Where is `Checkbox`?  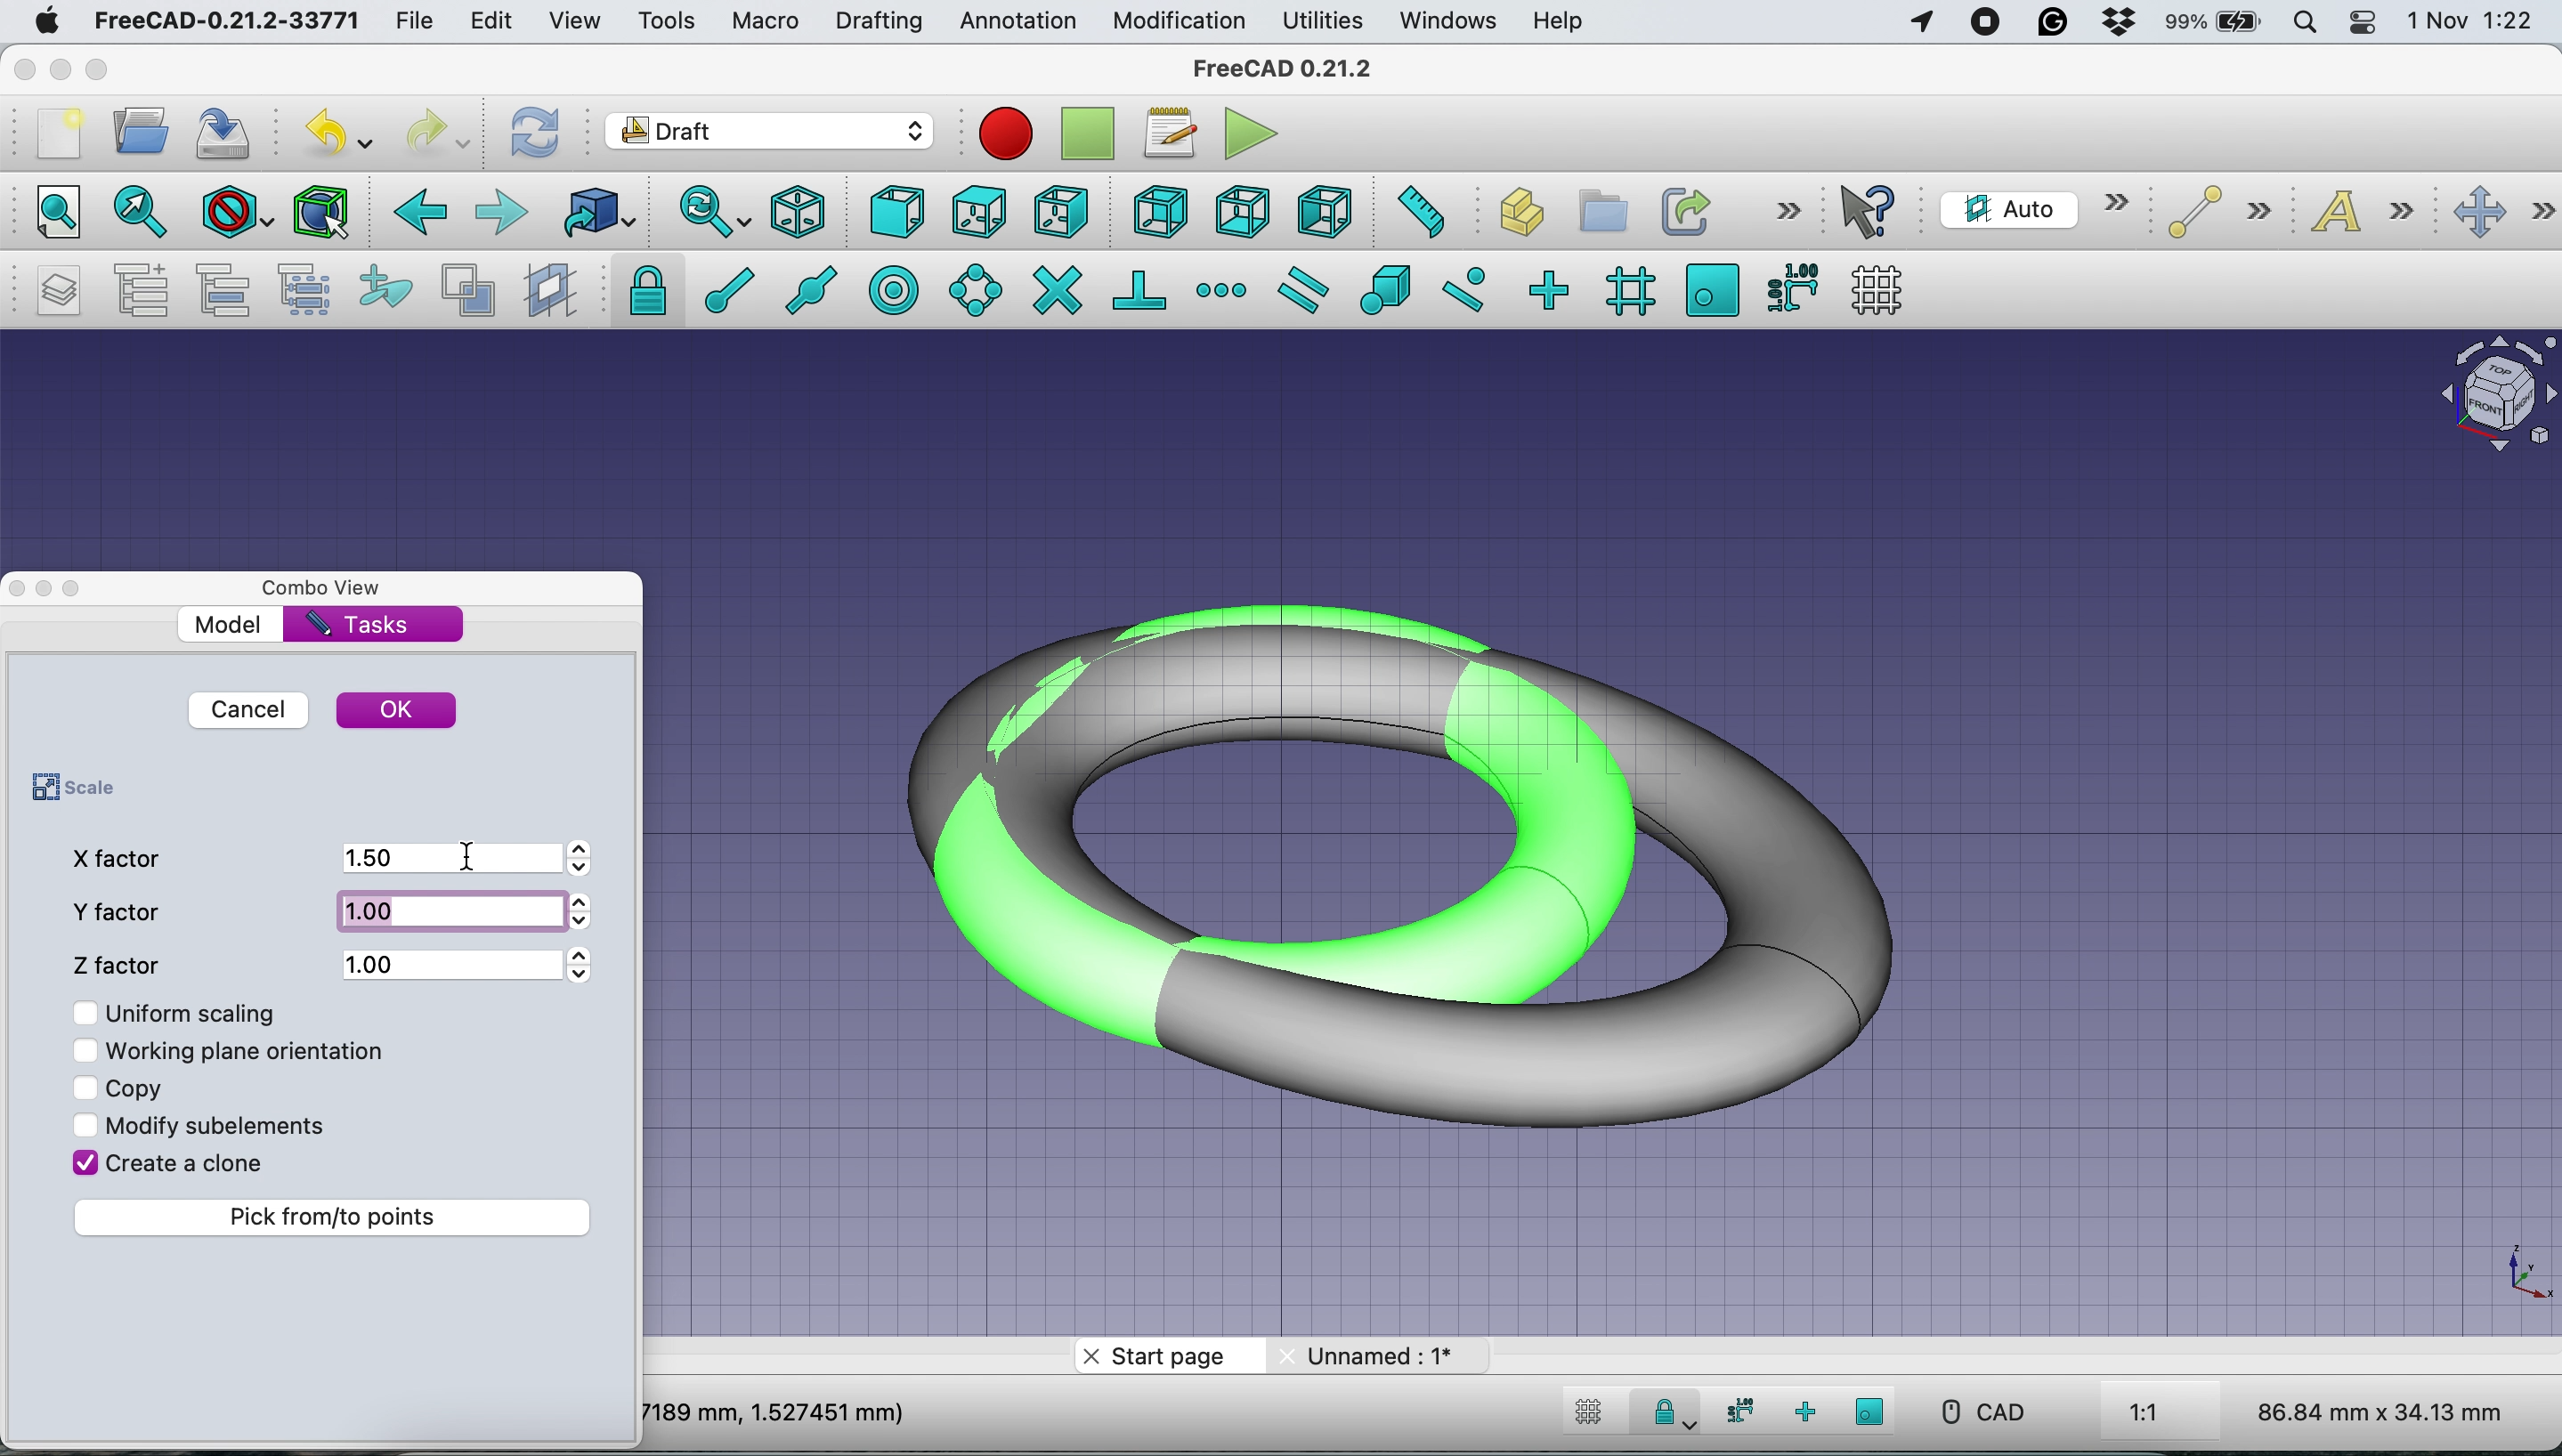
Checkbox is located at coordinates (84, 1126).